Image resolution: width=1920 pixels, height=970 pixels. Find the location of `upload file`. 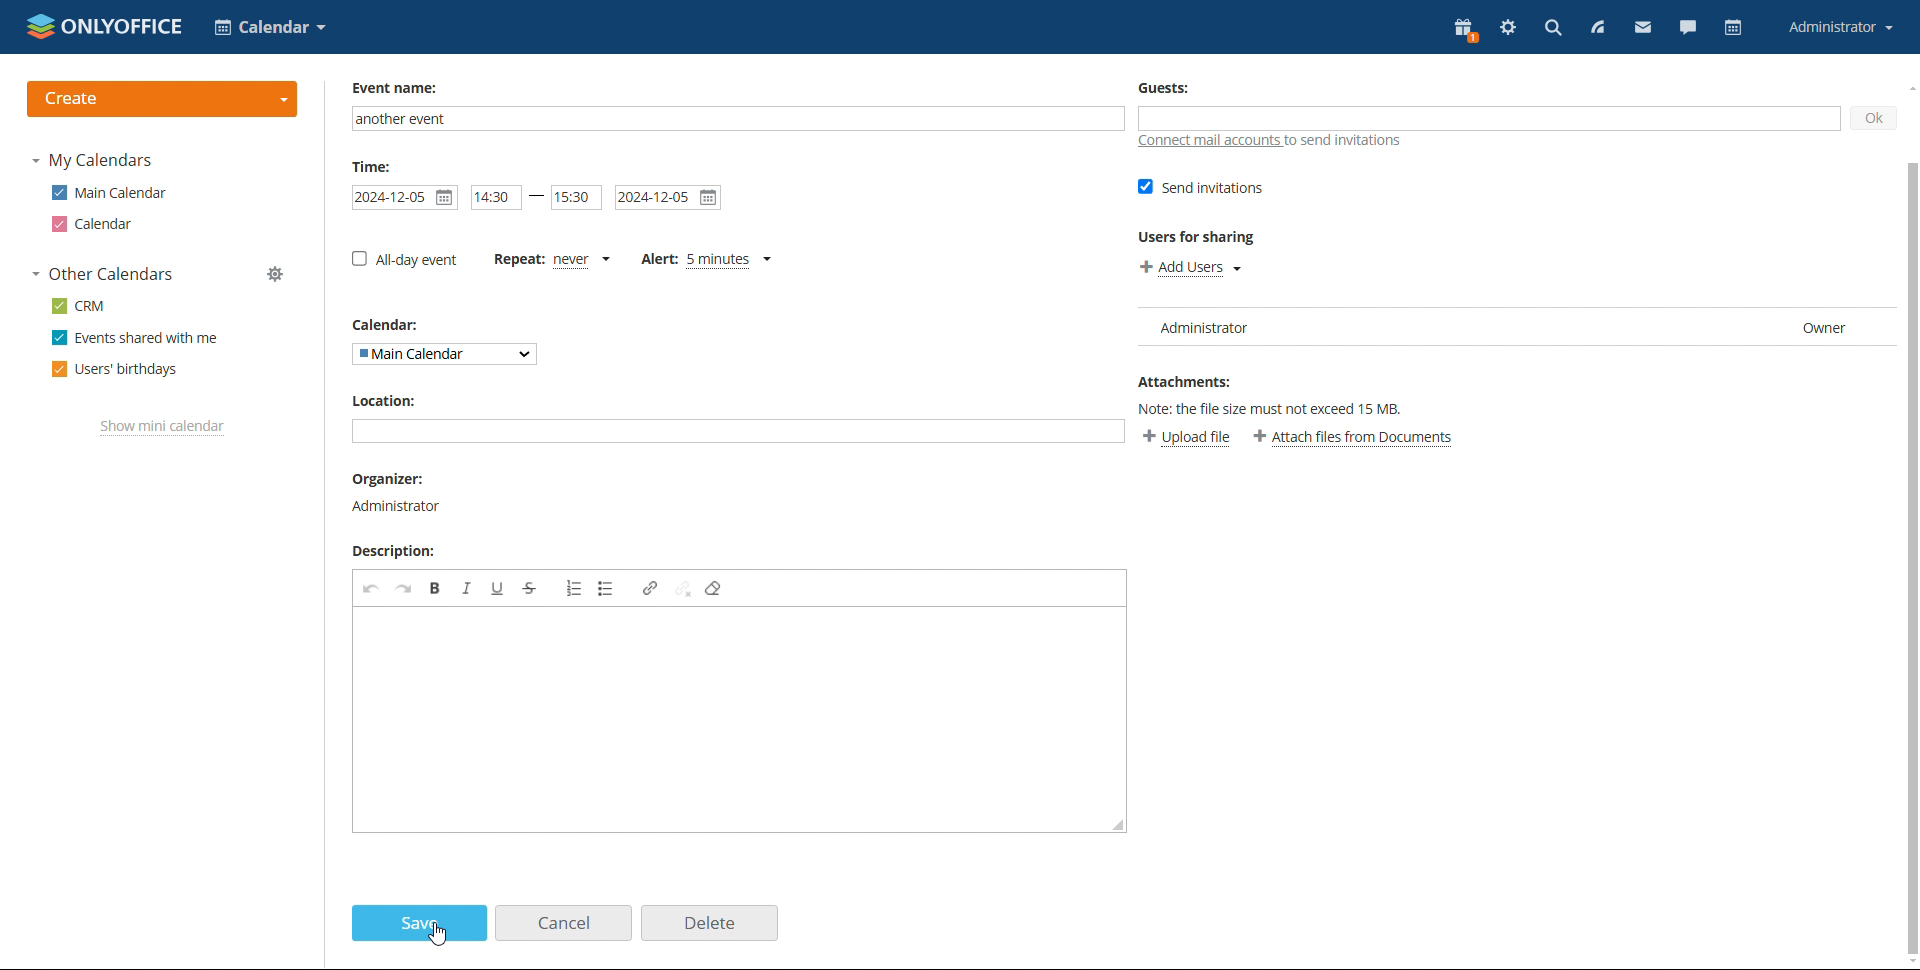

upload file is located at coordinates (1189, 436).